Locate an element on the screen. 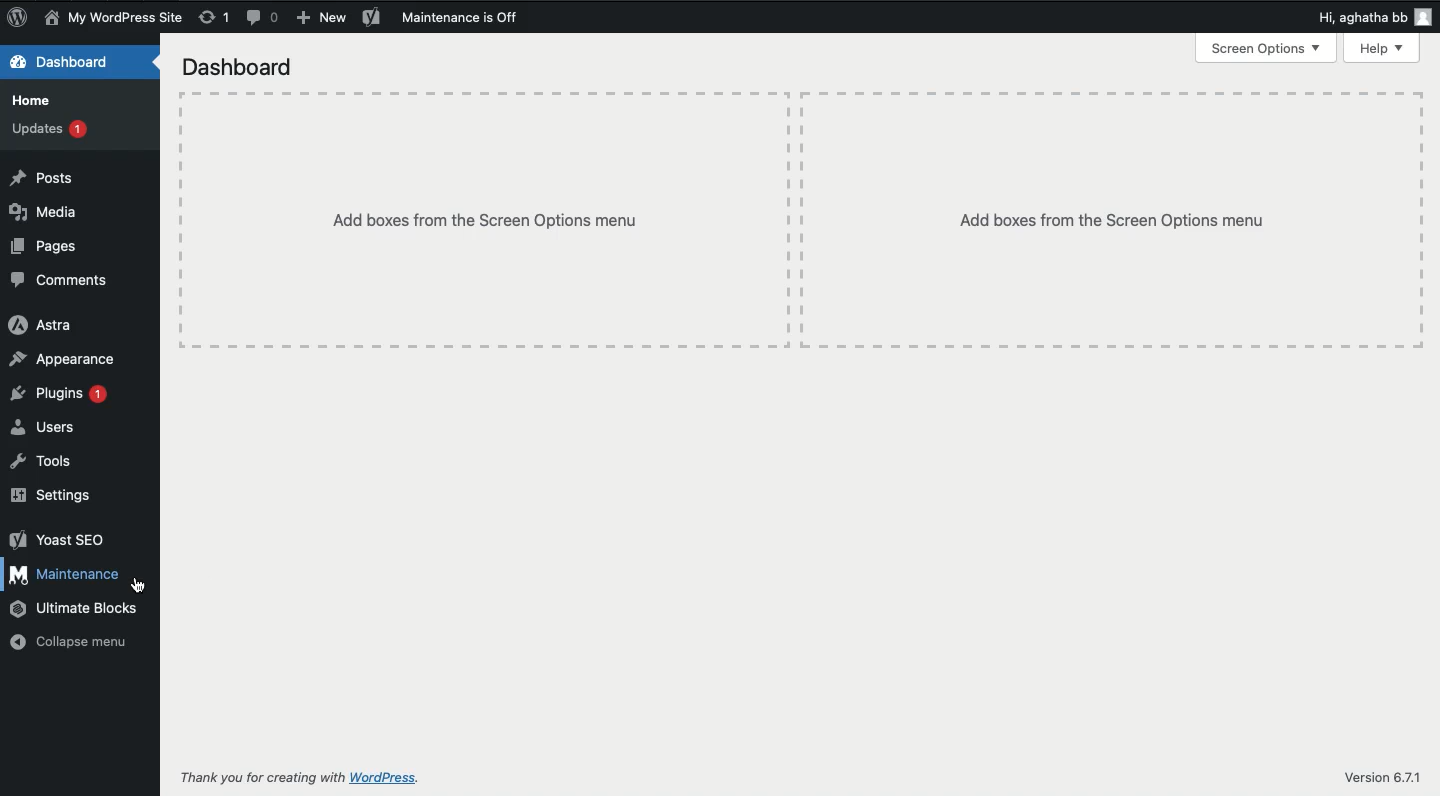 The image size is (1440, 796). Collapse menu is located at coordinates (67, 641).